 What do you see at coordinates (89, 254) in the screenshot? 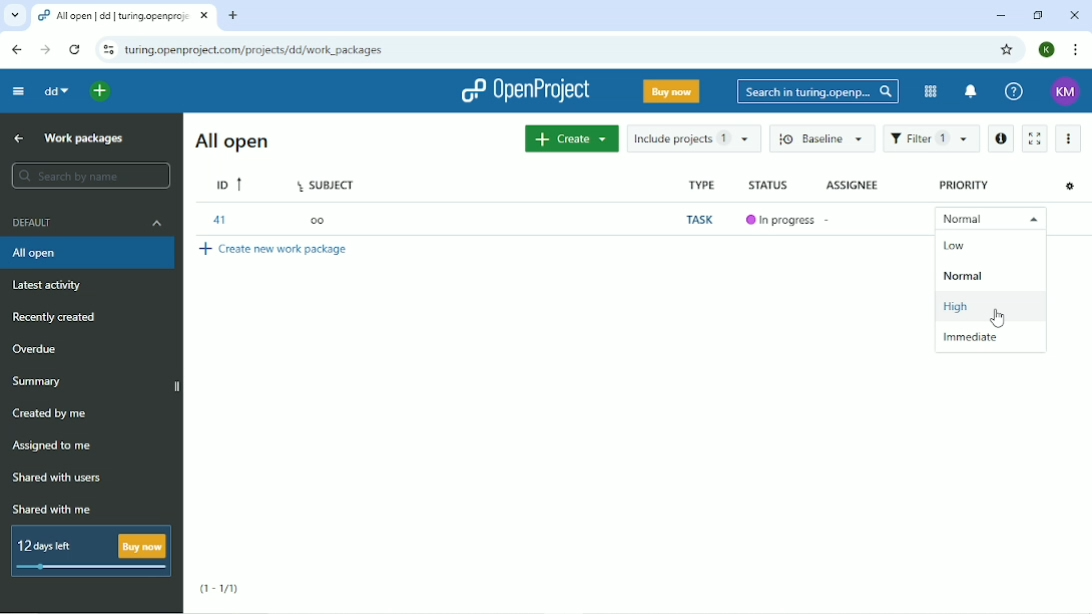
I see `All open` at bounding box center [89, 254].